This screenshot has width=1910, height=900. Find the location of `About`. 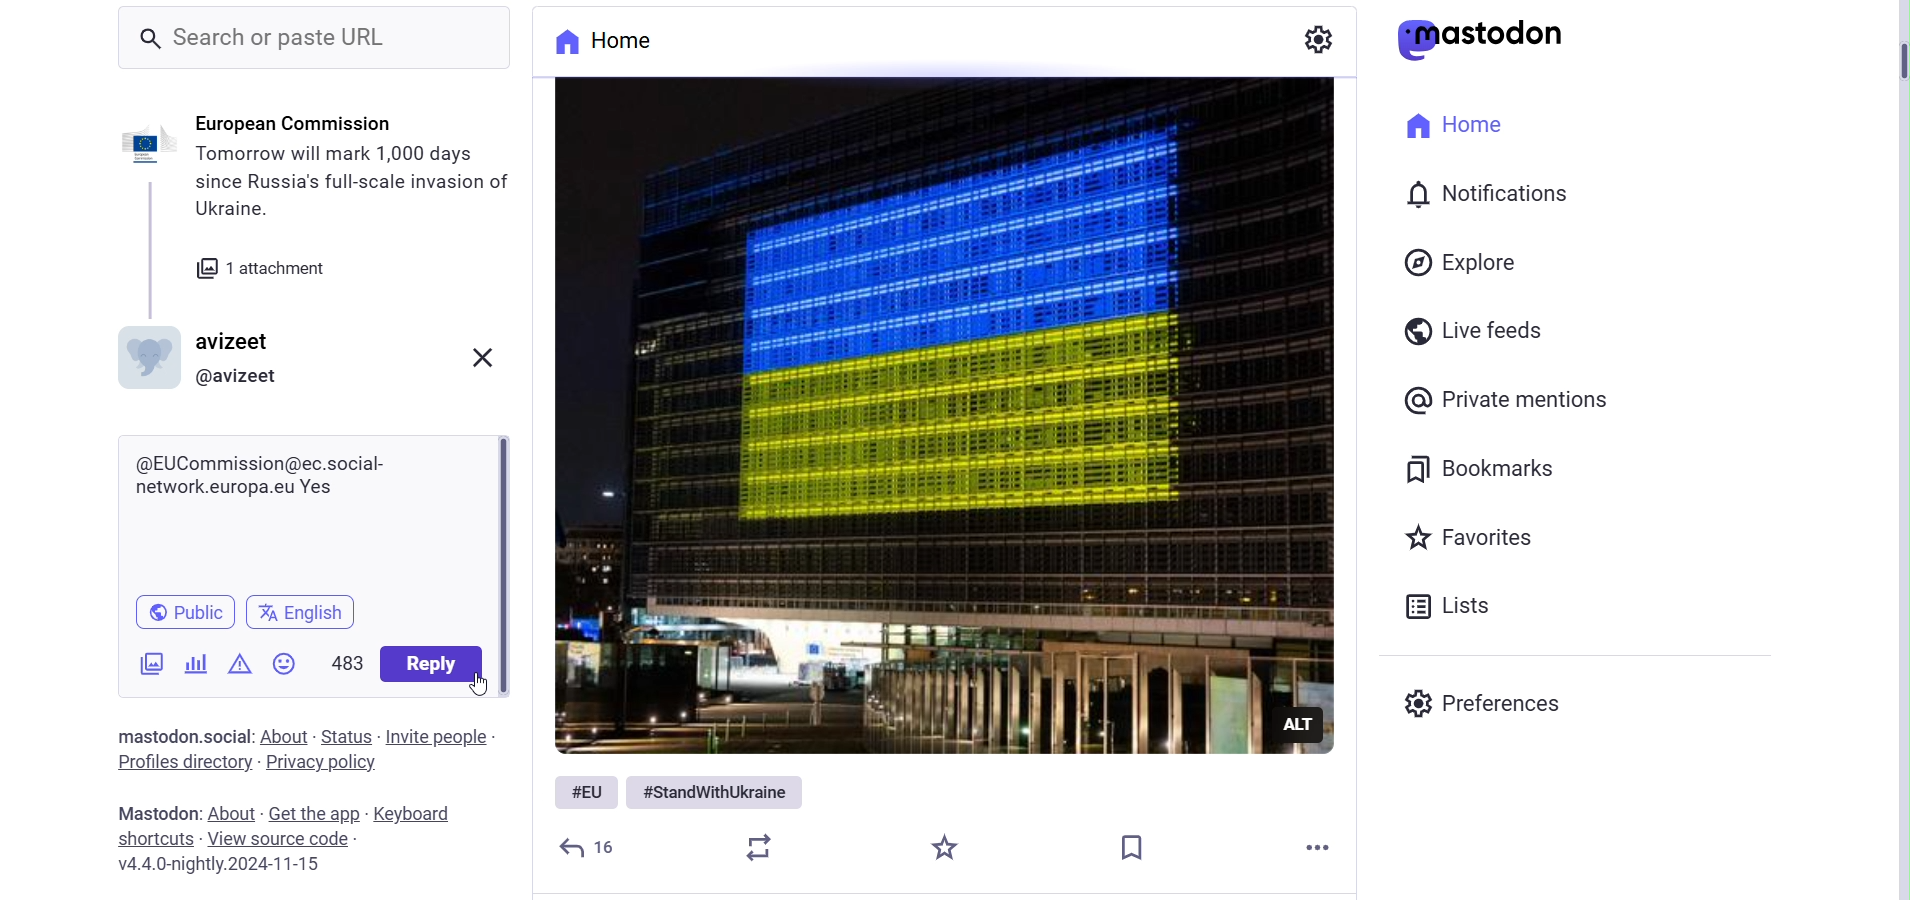

About is located at coordinates (285, 736).